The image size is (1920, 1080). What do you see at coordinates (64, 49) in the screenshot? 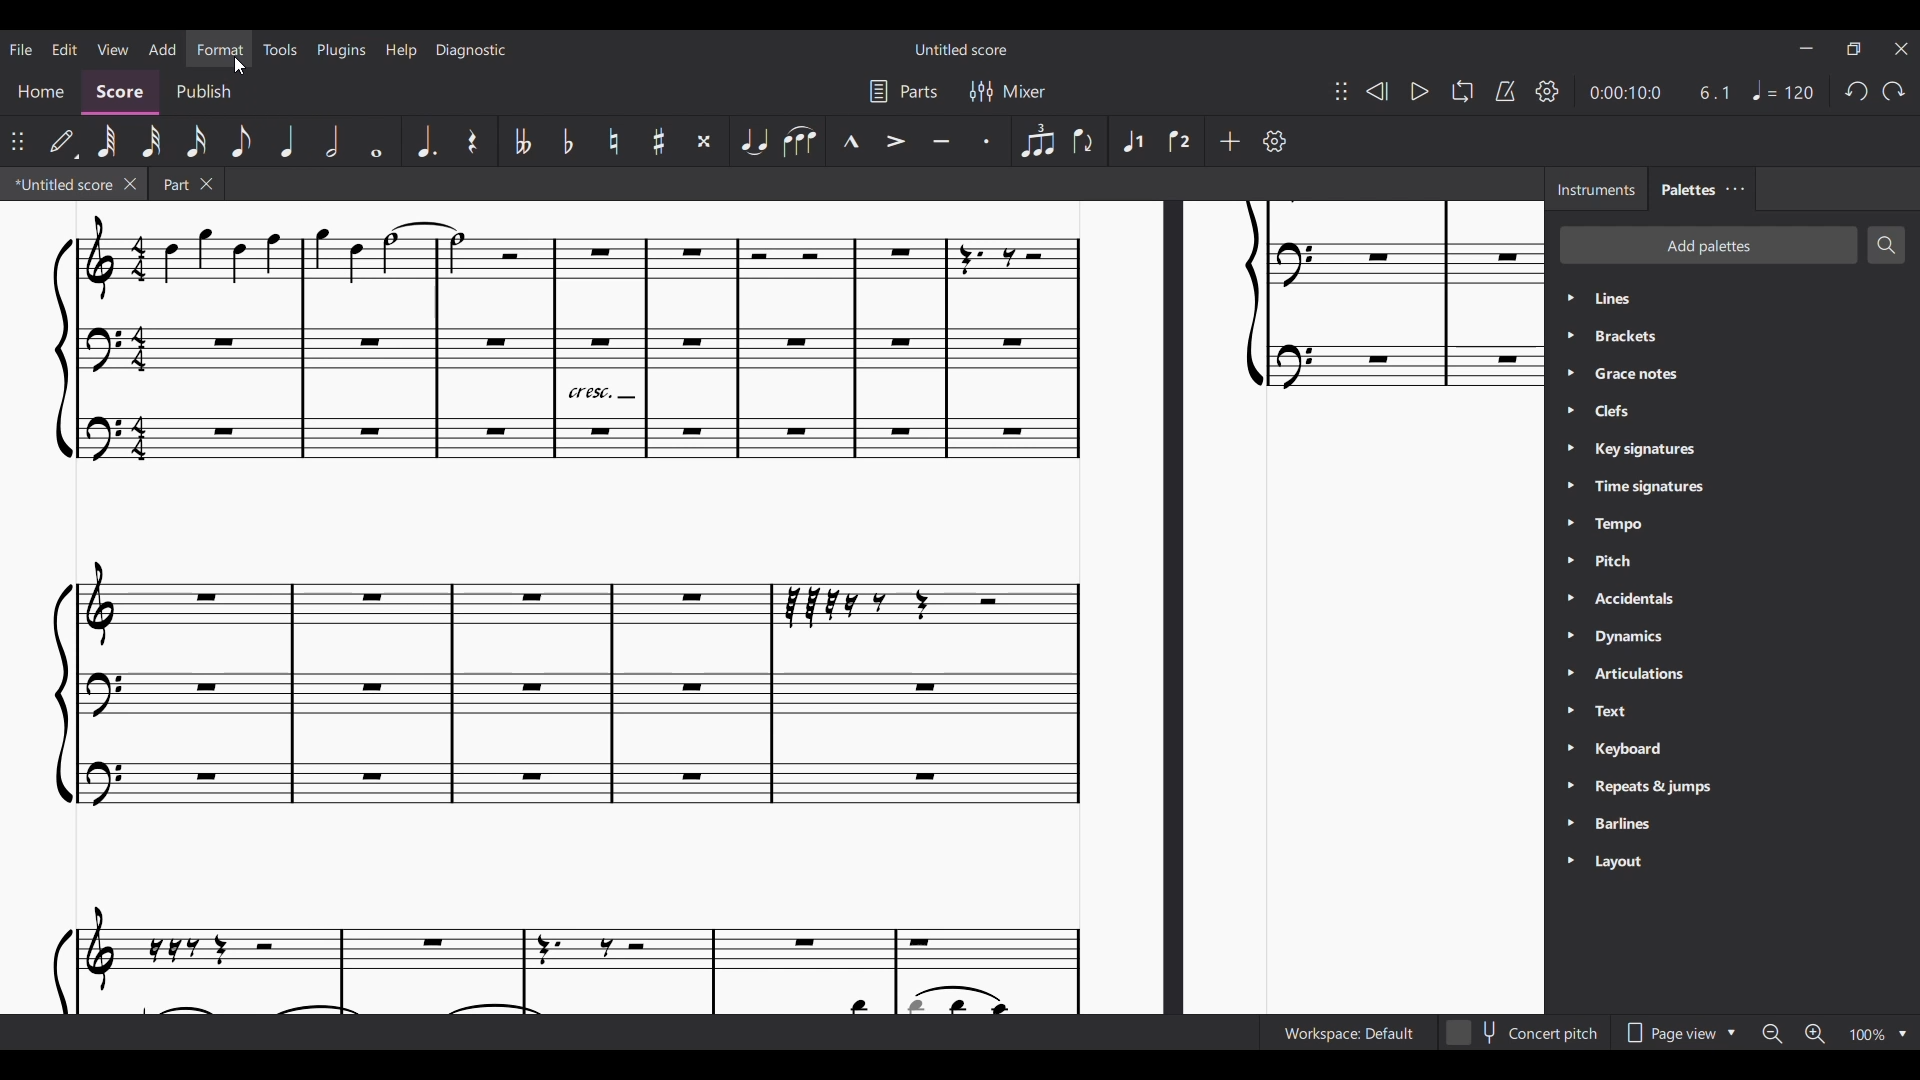
I see `Edit menu` at bounding box center [64, 49].